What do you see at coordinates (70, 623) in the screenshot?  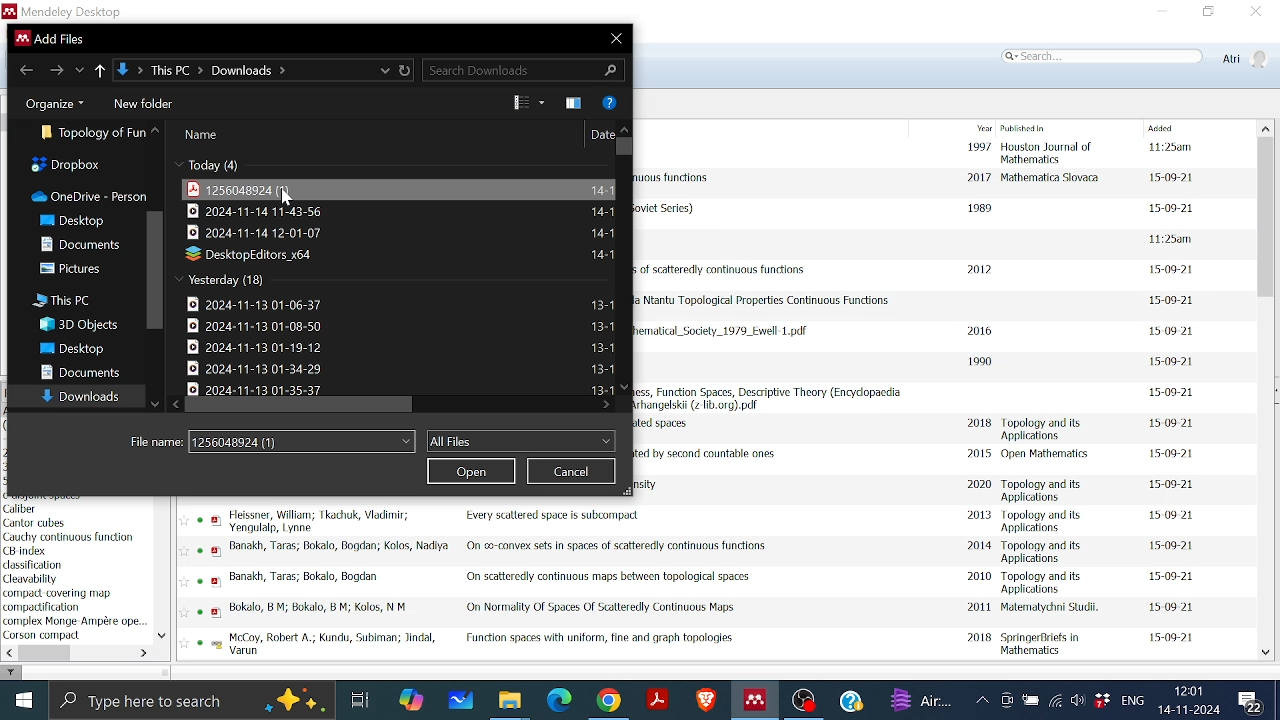 I see `Keyword` at bounding box center [70, 623].